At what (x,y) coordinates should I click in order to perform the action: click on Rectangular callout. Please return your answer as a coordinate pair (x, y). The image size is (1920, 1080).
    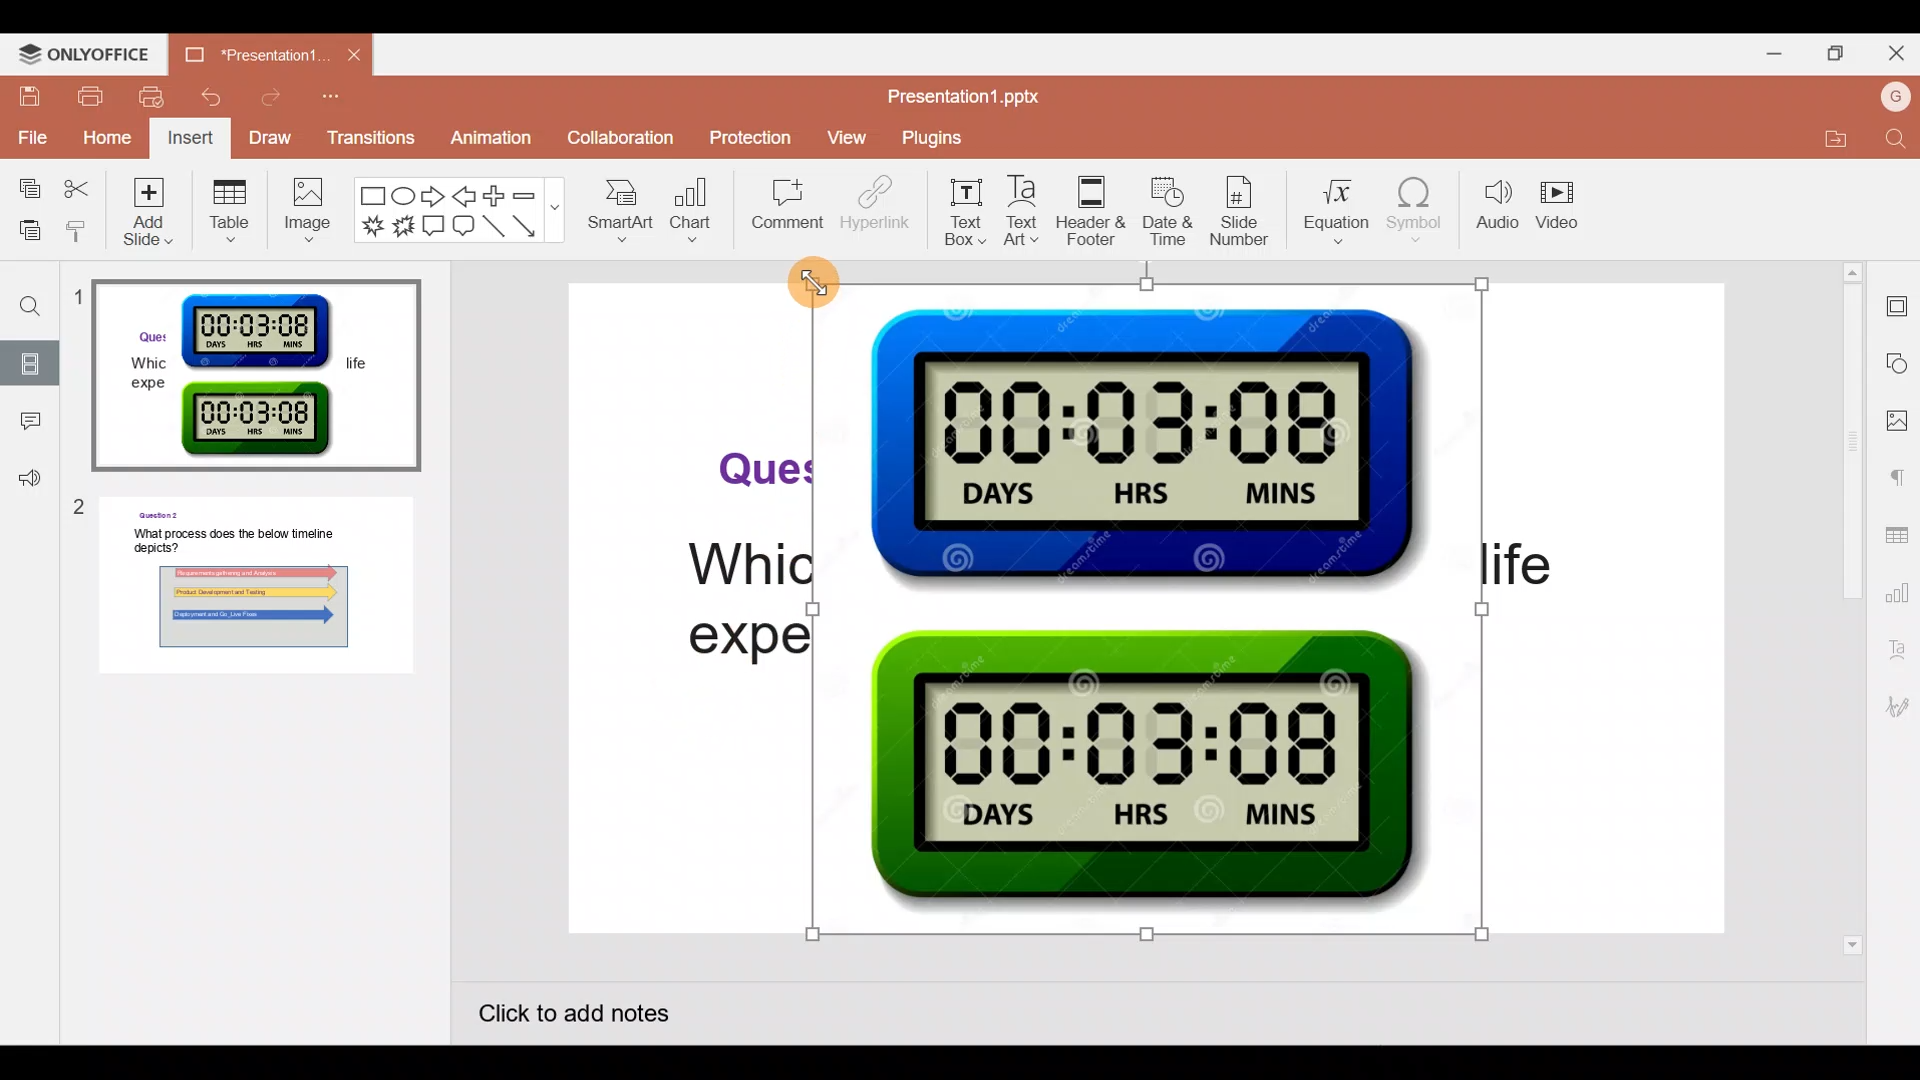
    Looking at the image, I should click on (434, 230).